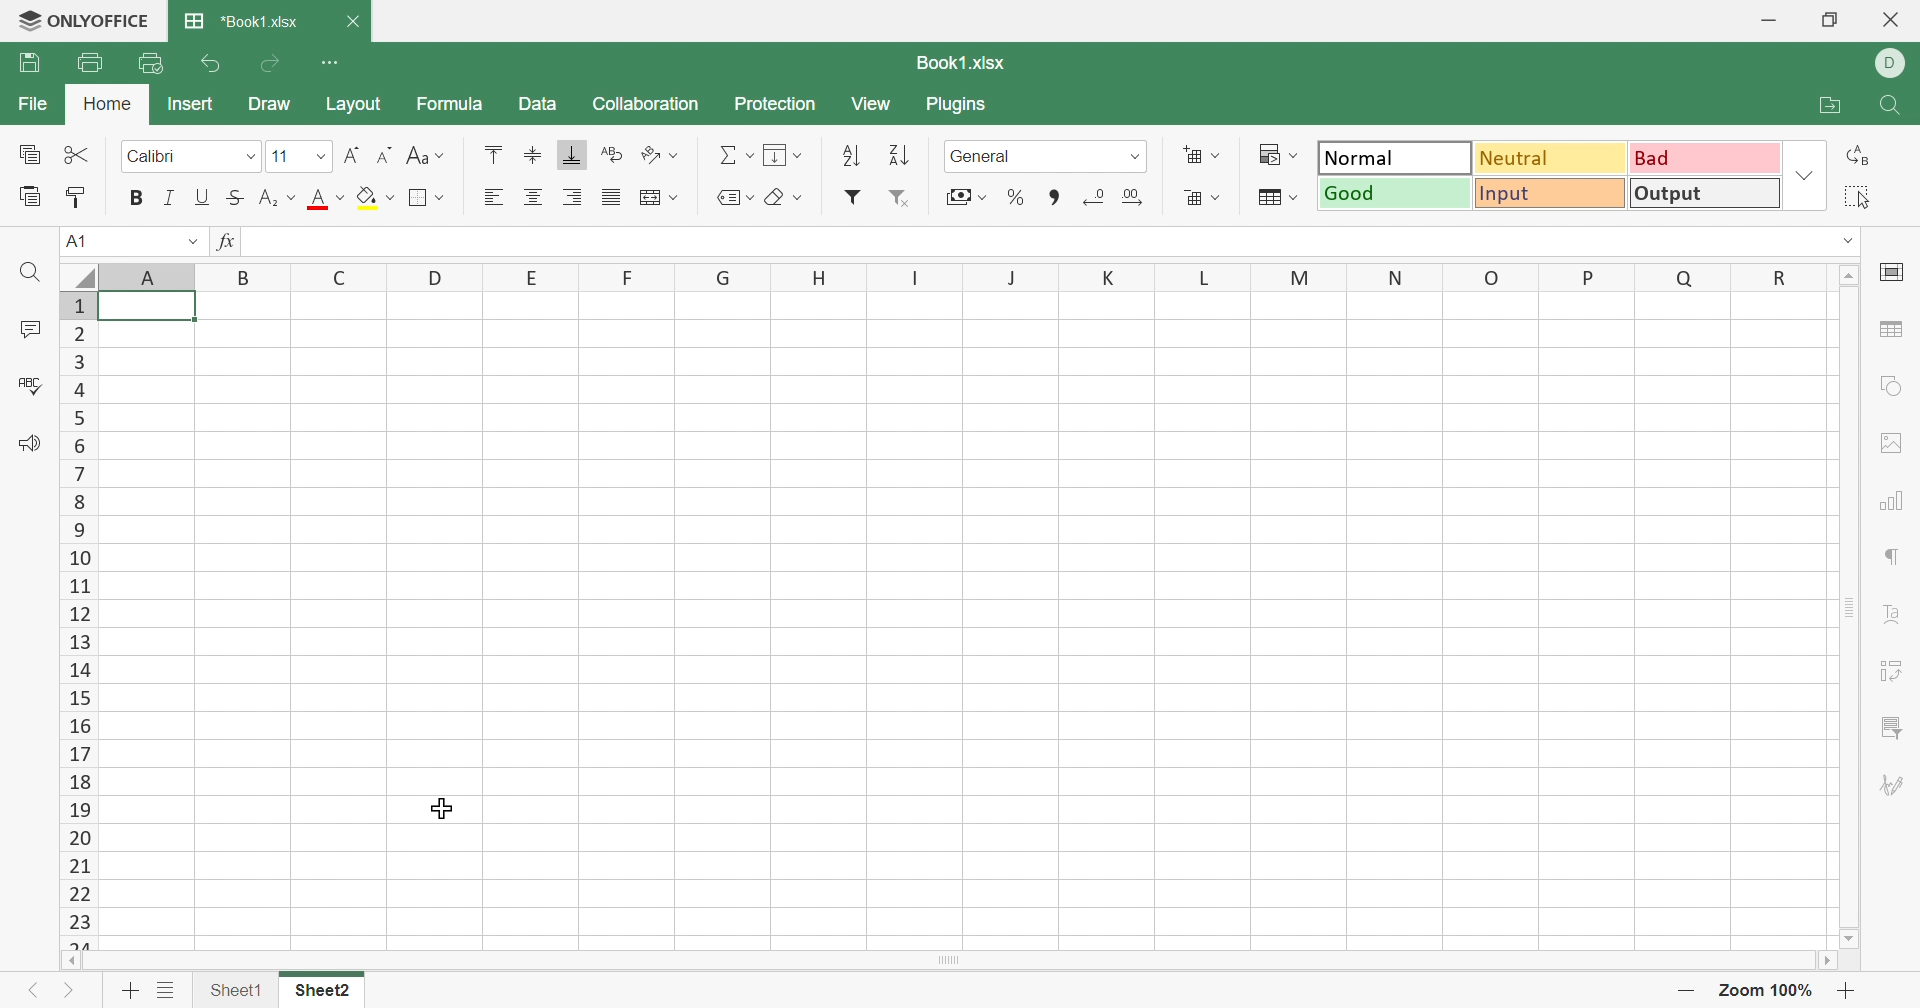  What do you see at coordinates (321, 155) in the screenshot?
I see `Drop Down` at bounding box center [321, 155].